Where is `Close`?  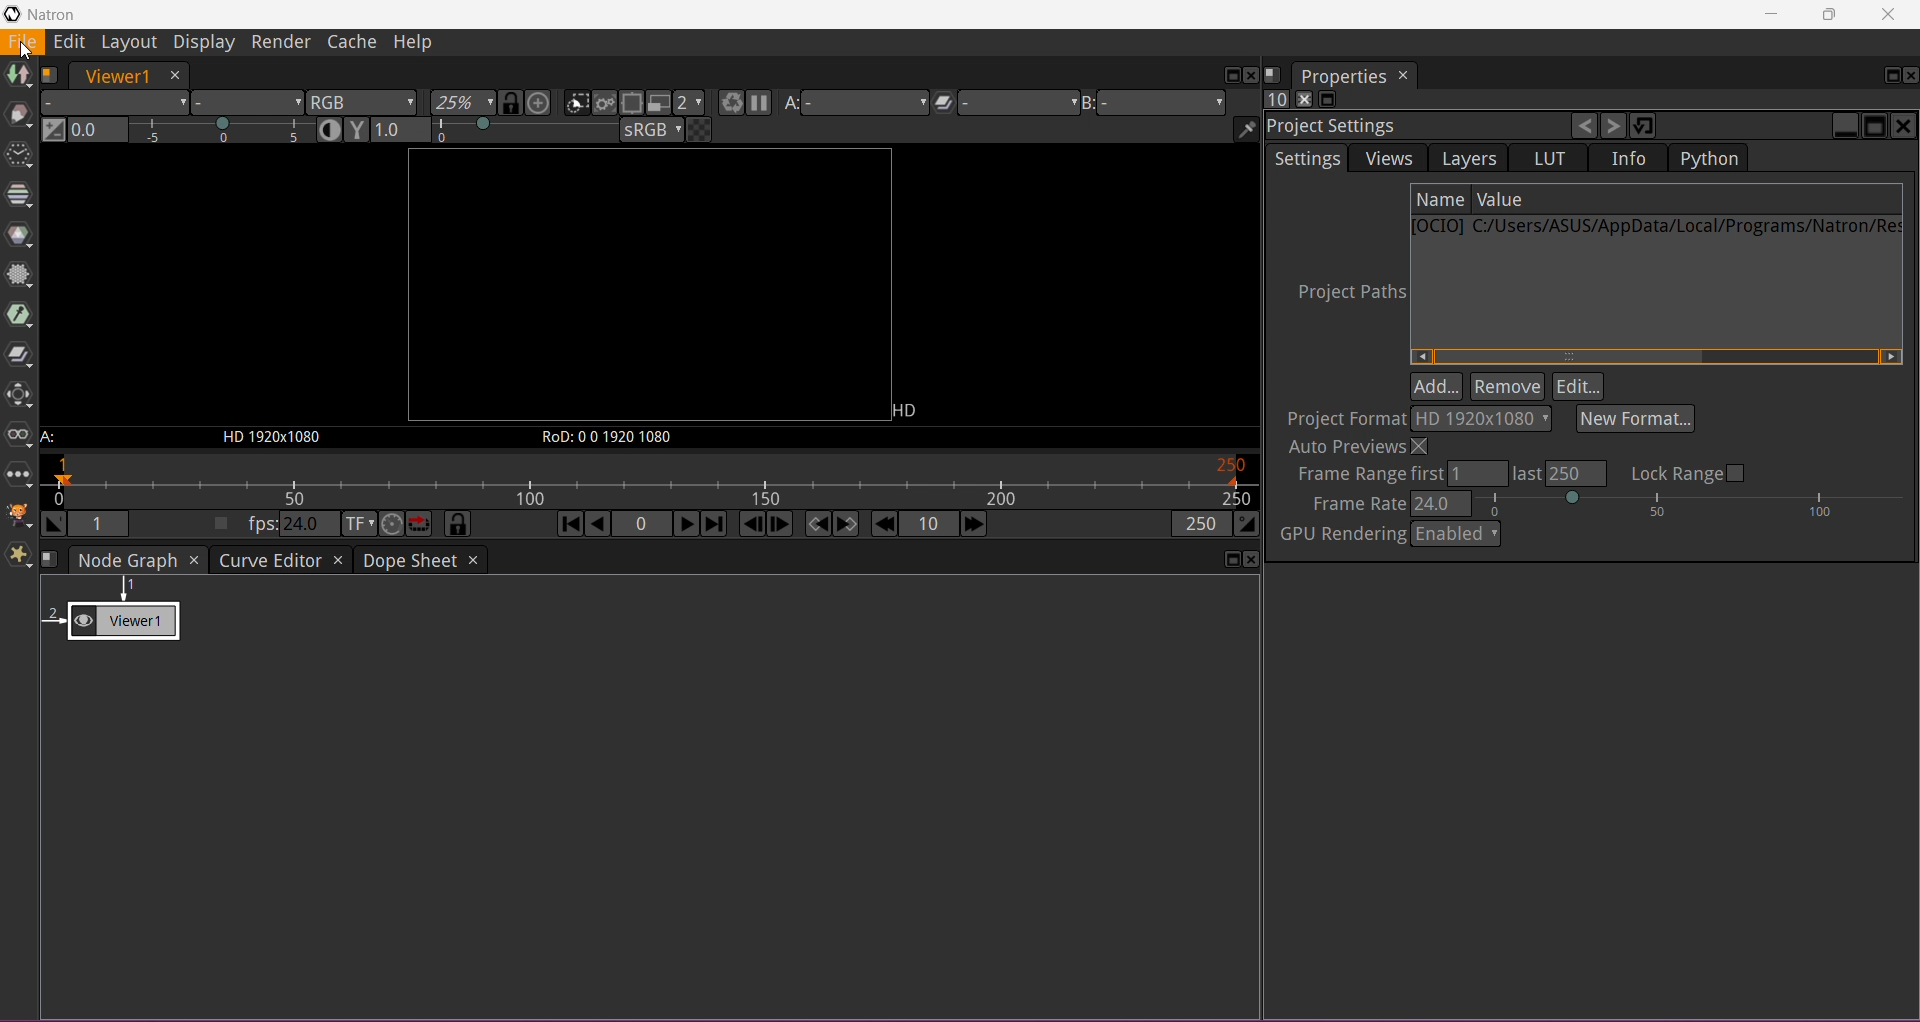
Close is located at coordinates (1894, 15).